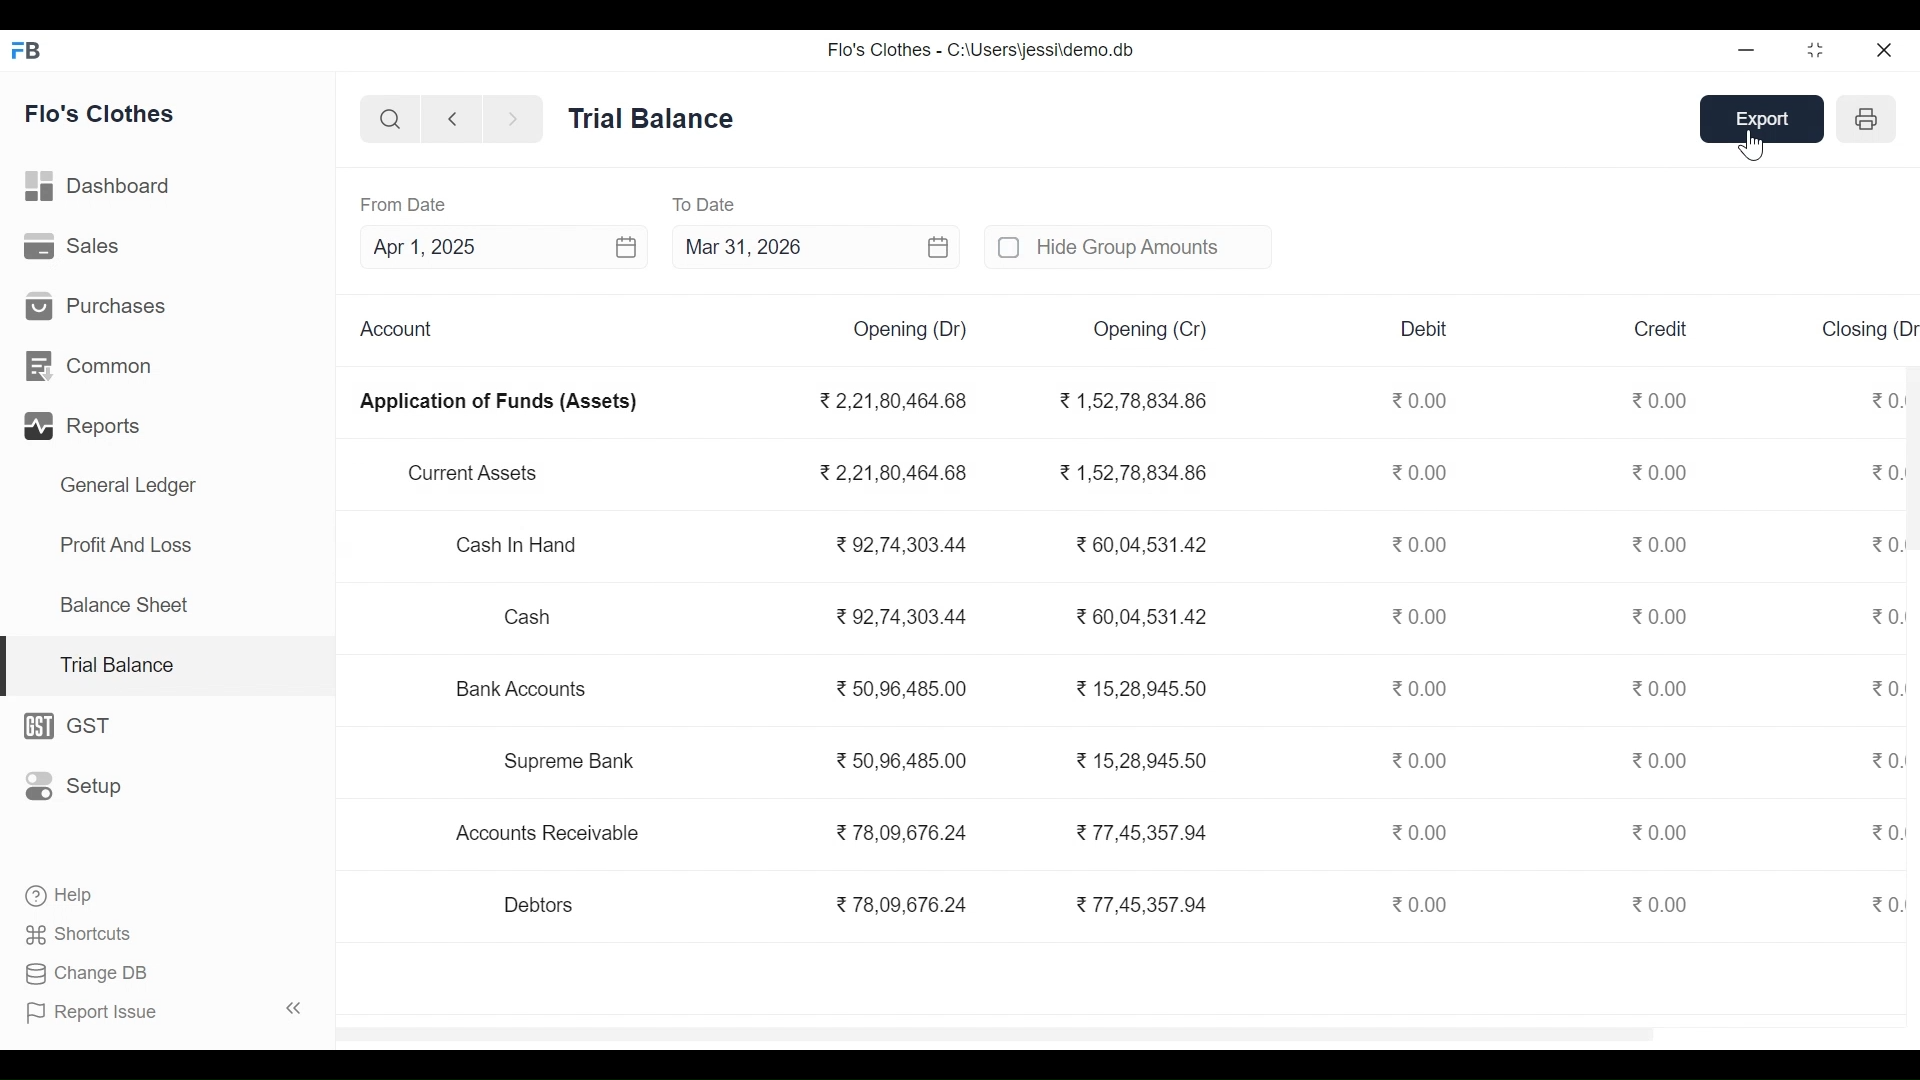 The image size is (1920, 1080). I want to click on Cash, so click(530, 617).